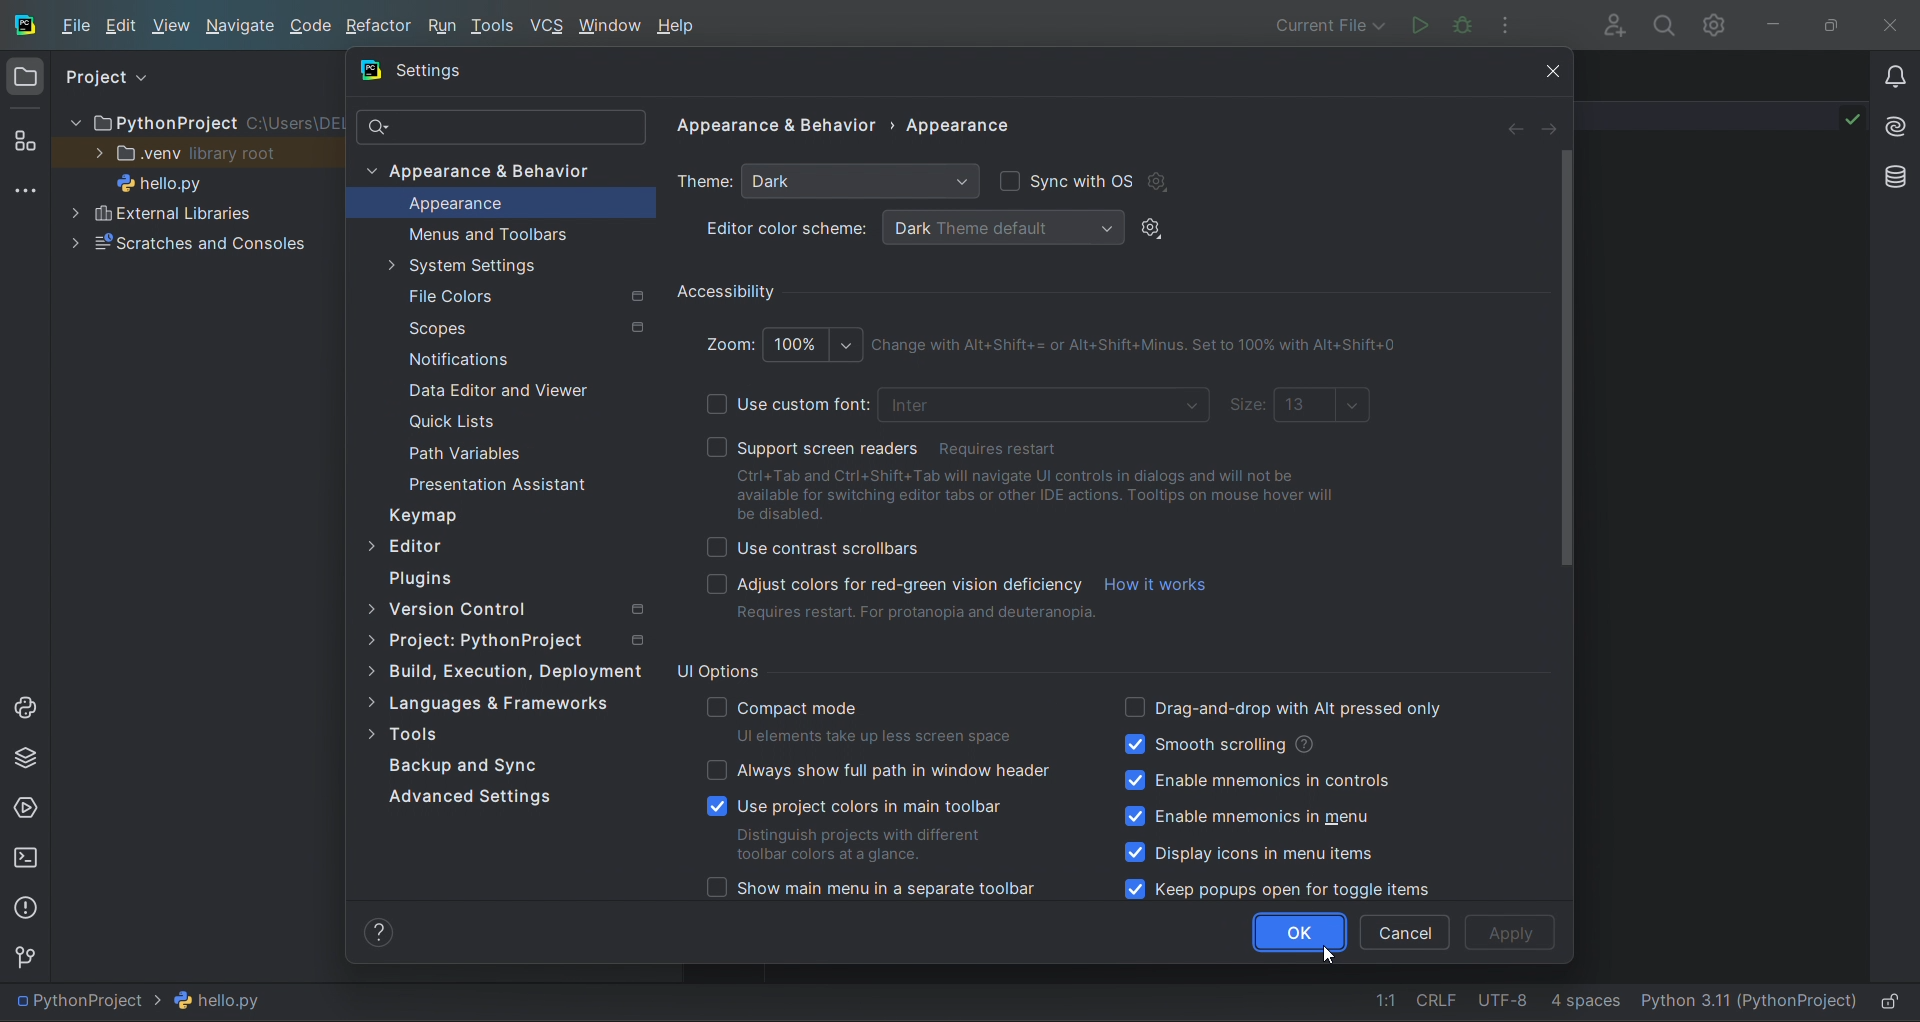 Image resolution: width=1920 pixels, height=1022 pixels. I want to click on terminal, so click(25, 860).